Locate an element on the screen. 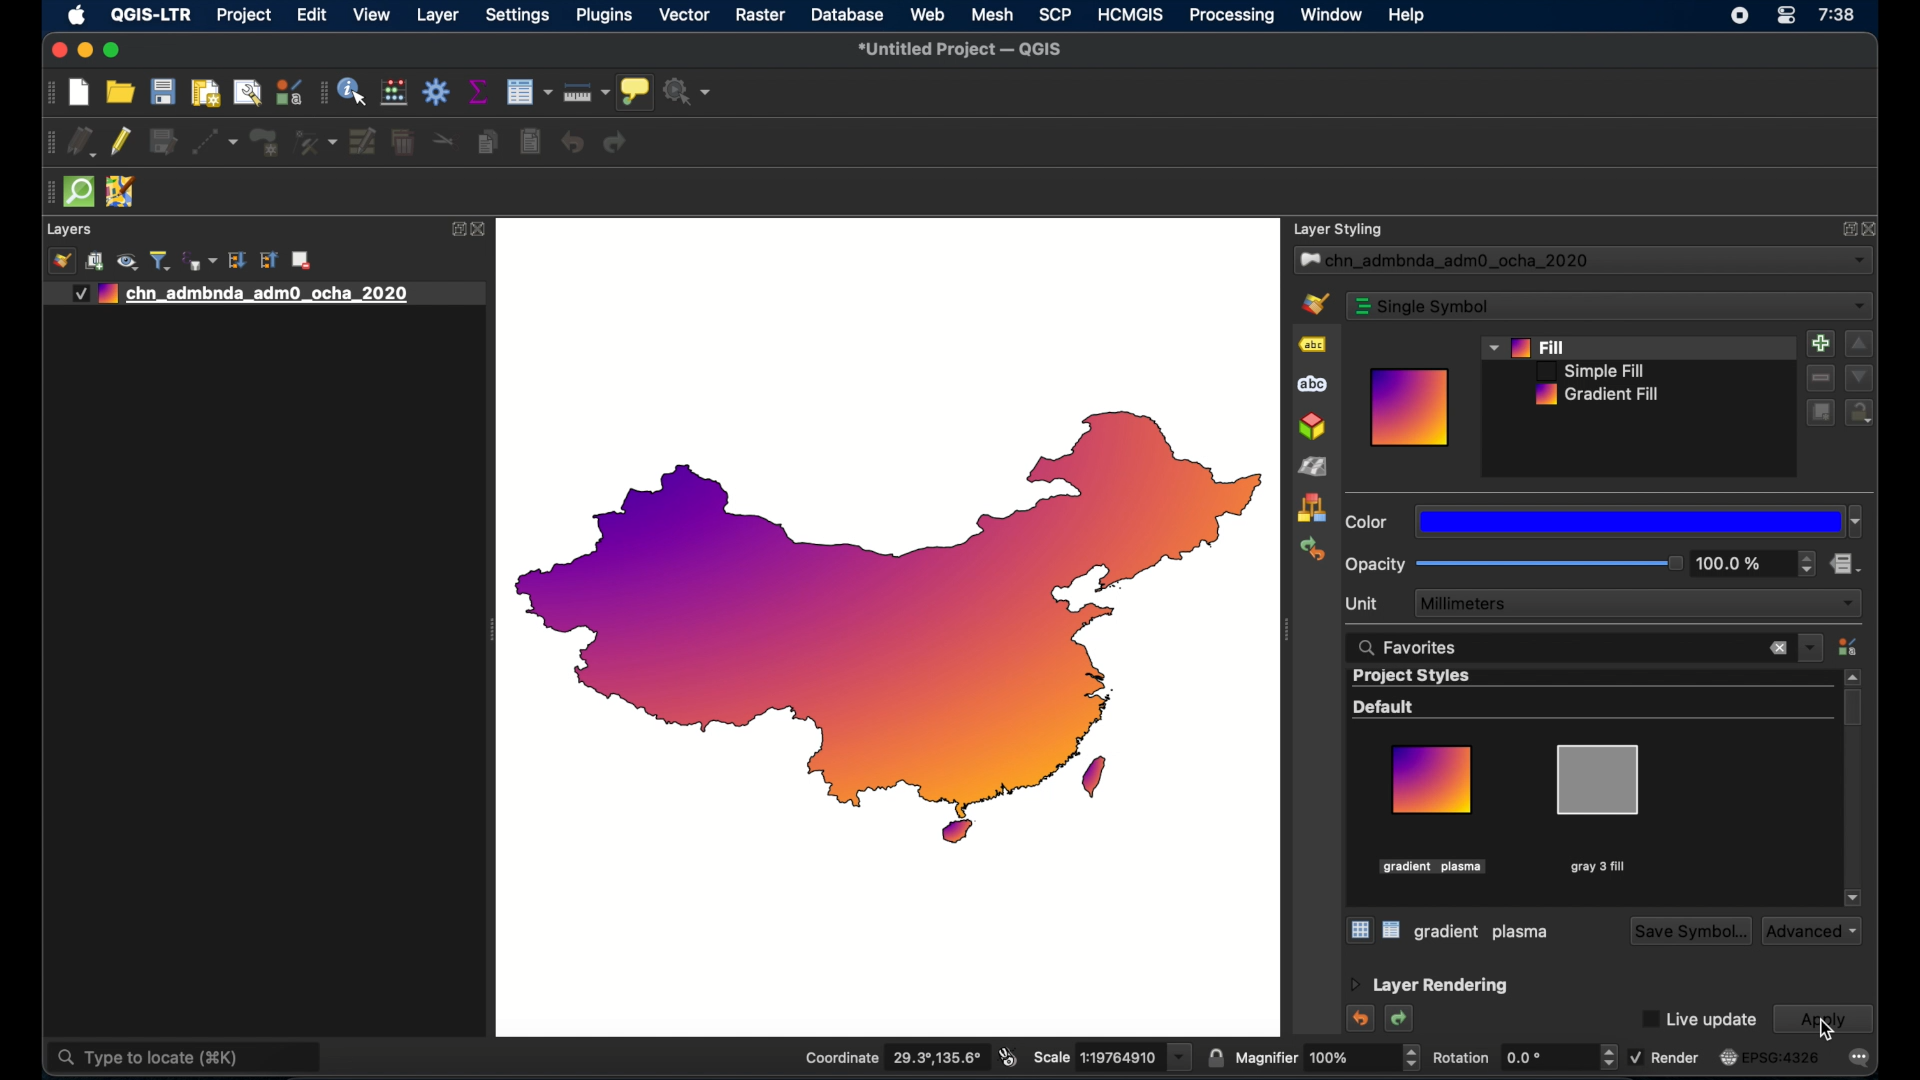 This screenshot has width=1920, height=1080. mesh is located at coordinates (992, 14).